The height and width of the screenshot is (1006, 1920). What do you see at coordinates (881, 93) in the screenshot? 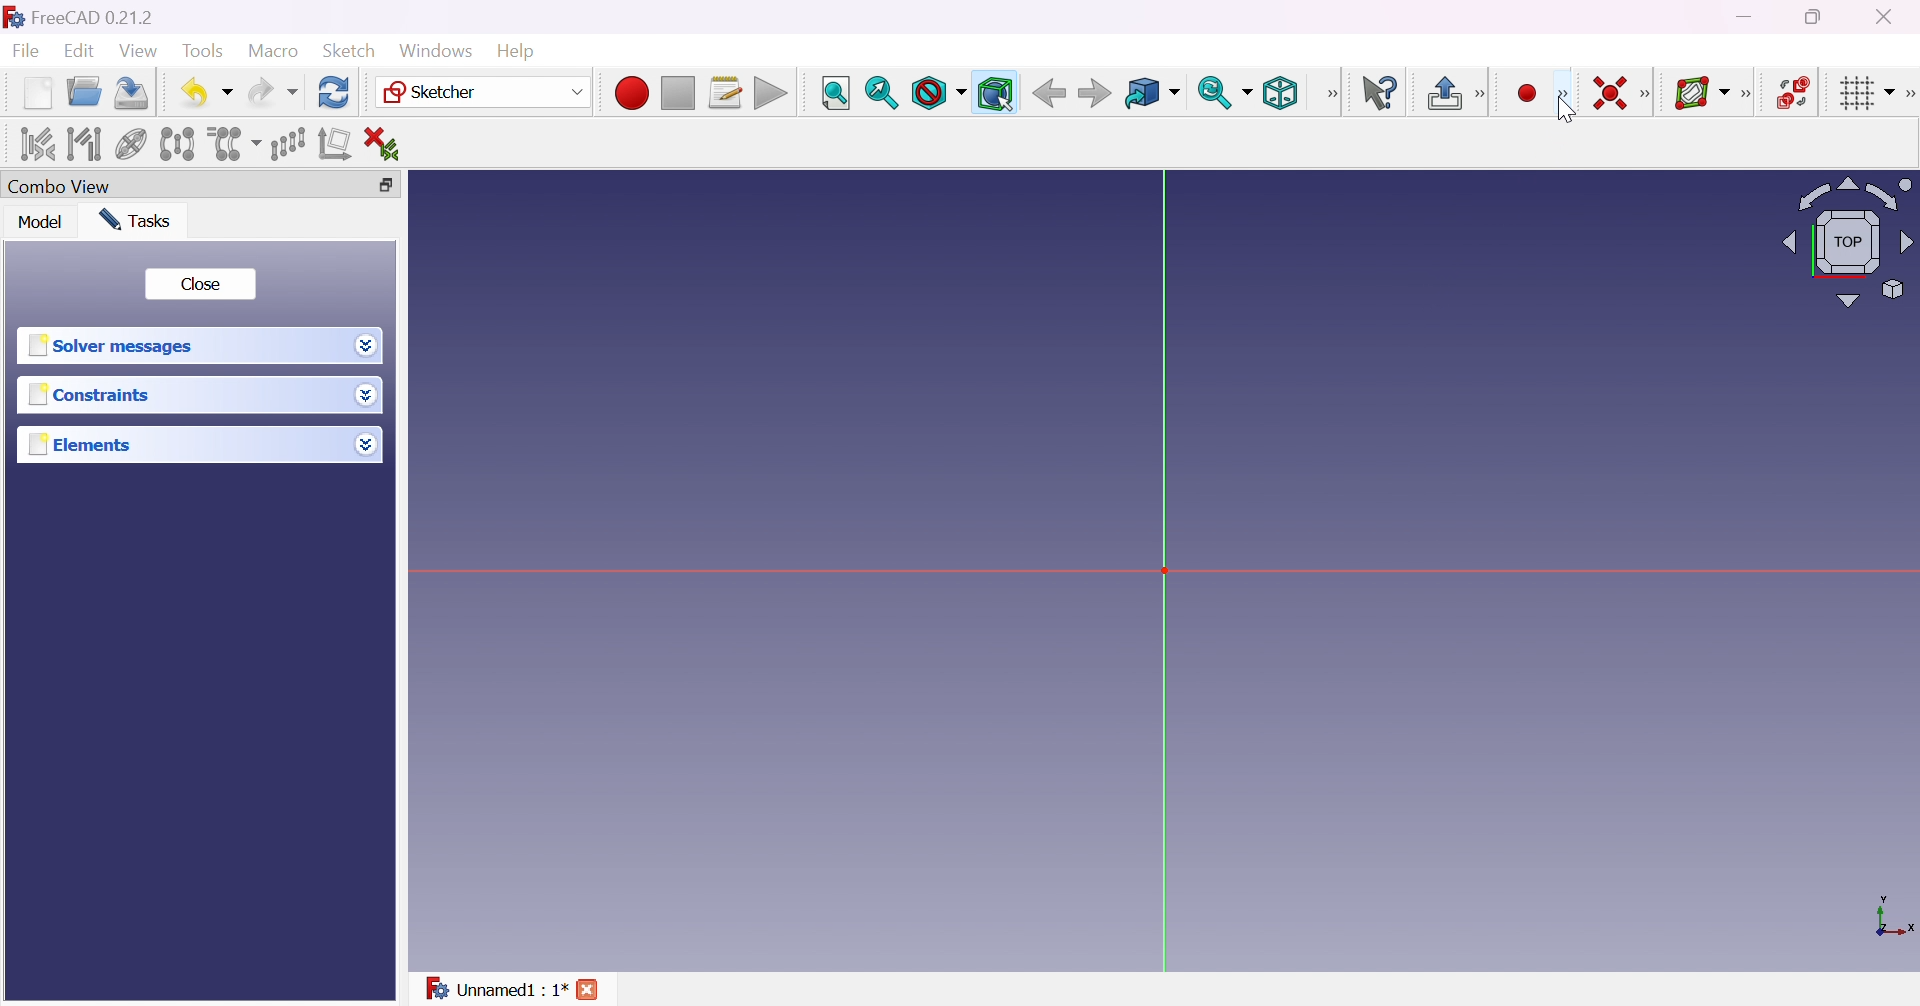
I see `Fit selection` at bounding box center [881, 93].